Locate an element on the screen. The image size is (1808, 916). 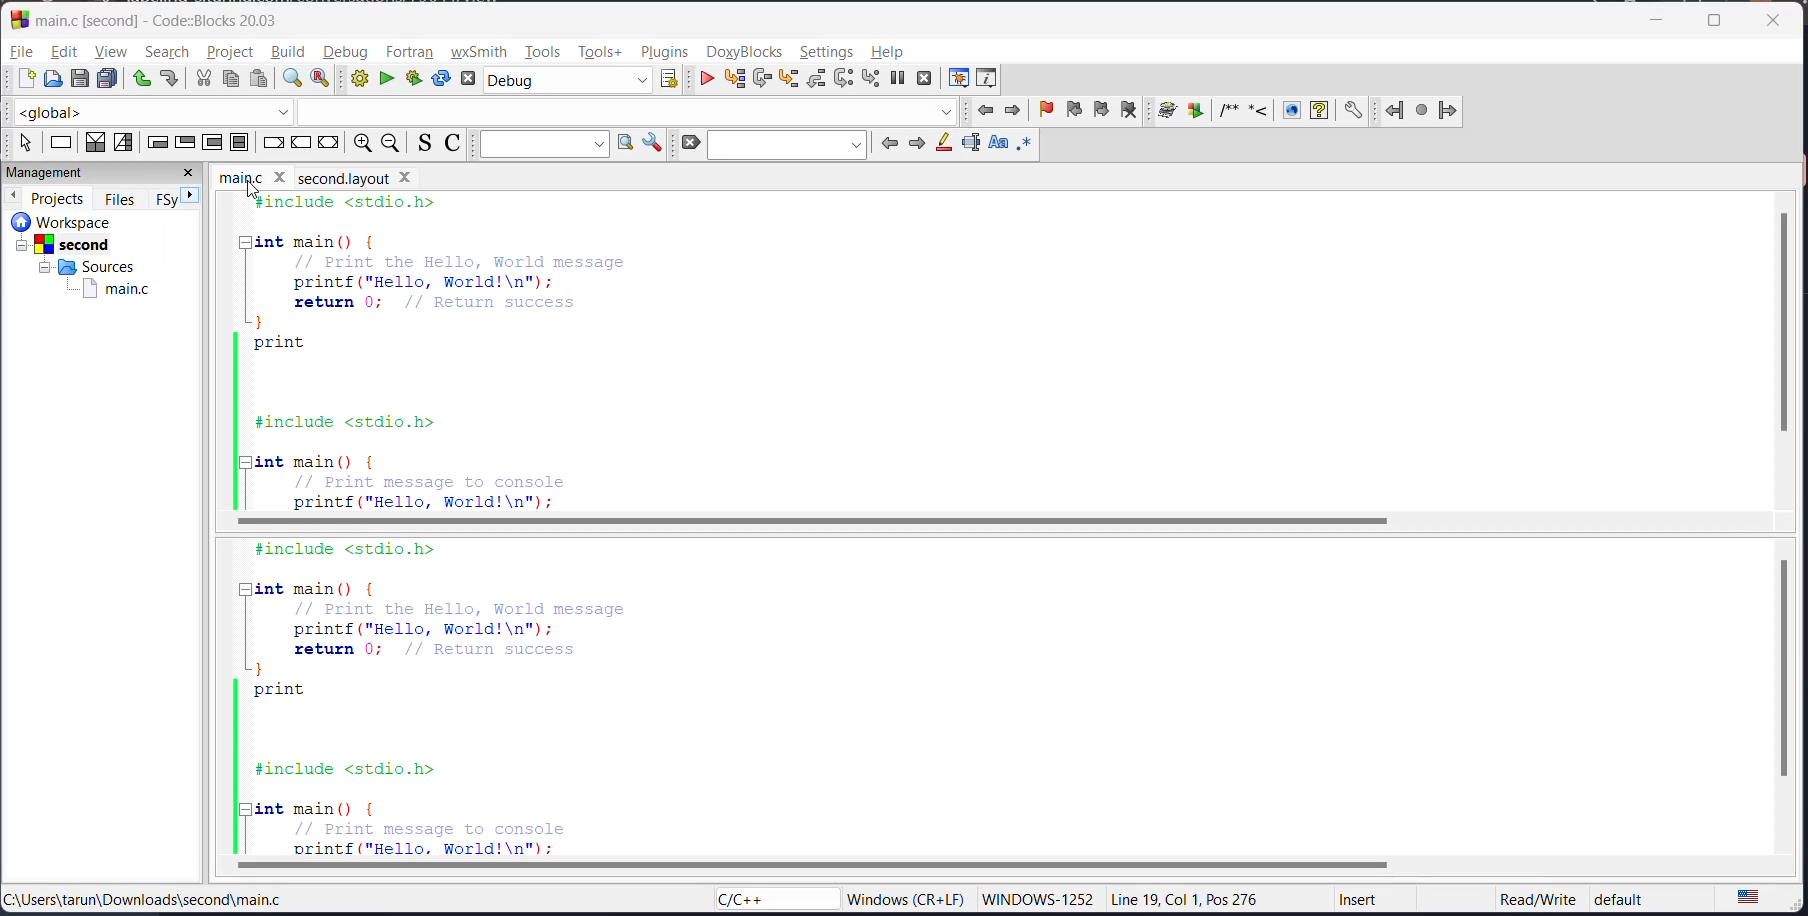
exit condition loop is located at coordinates (183, 143).